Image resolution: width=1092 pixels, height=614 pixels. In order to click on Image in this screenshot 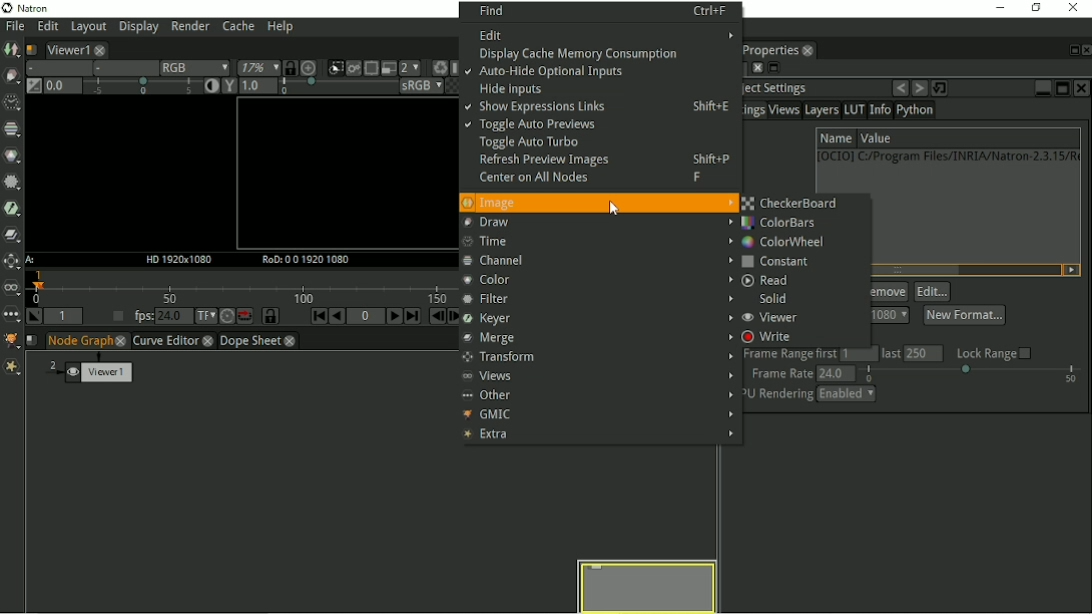, I will do `click(599, 202)`.